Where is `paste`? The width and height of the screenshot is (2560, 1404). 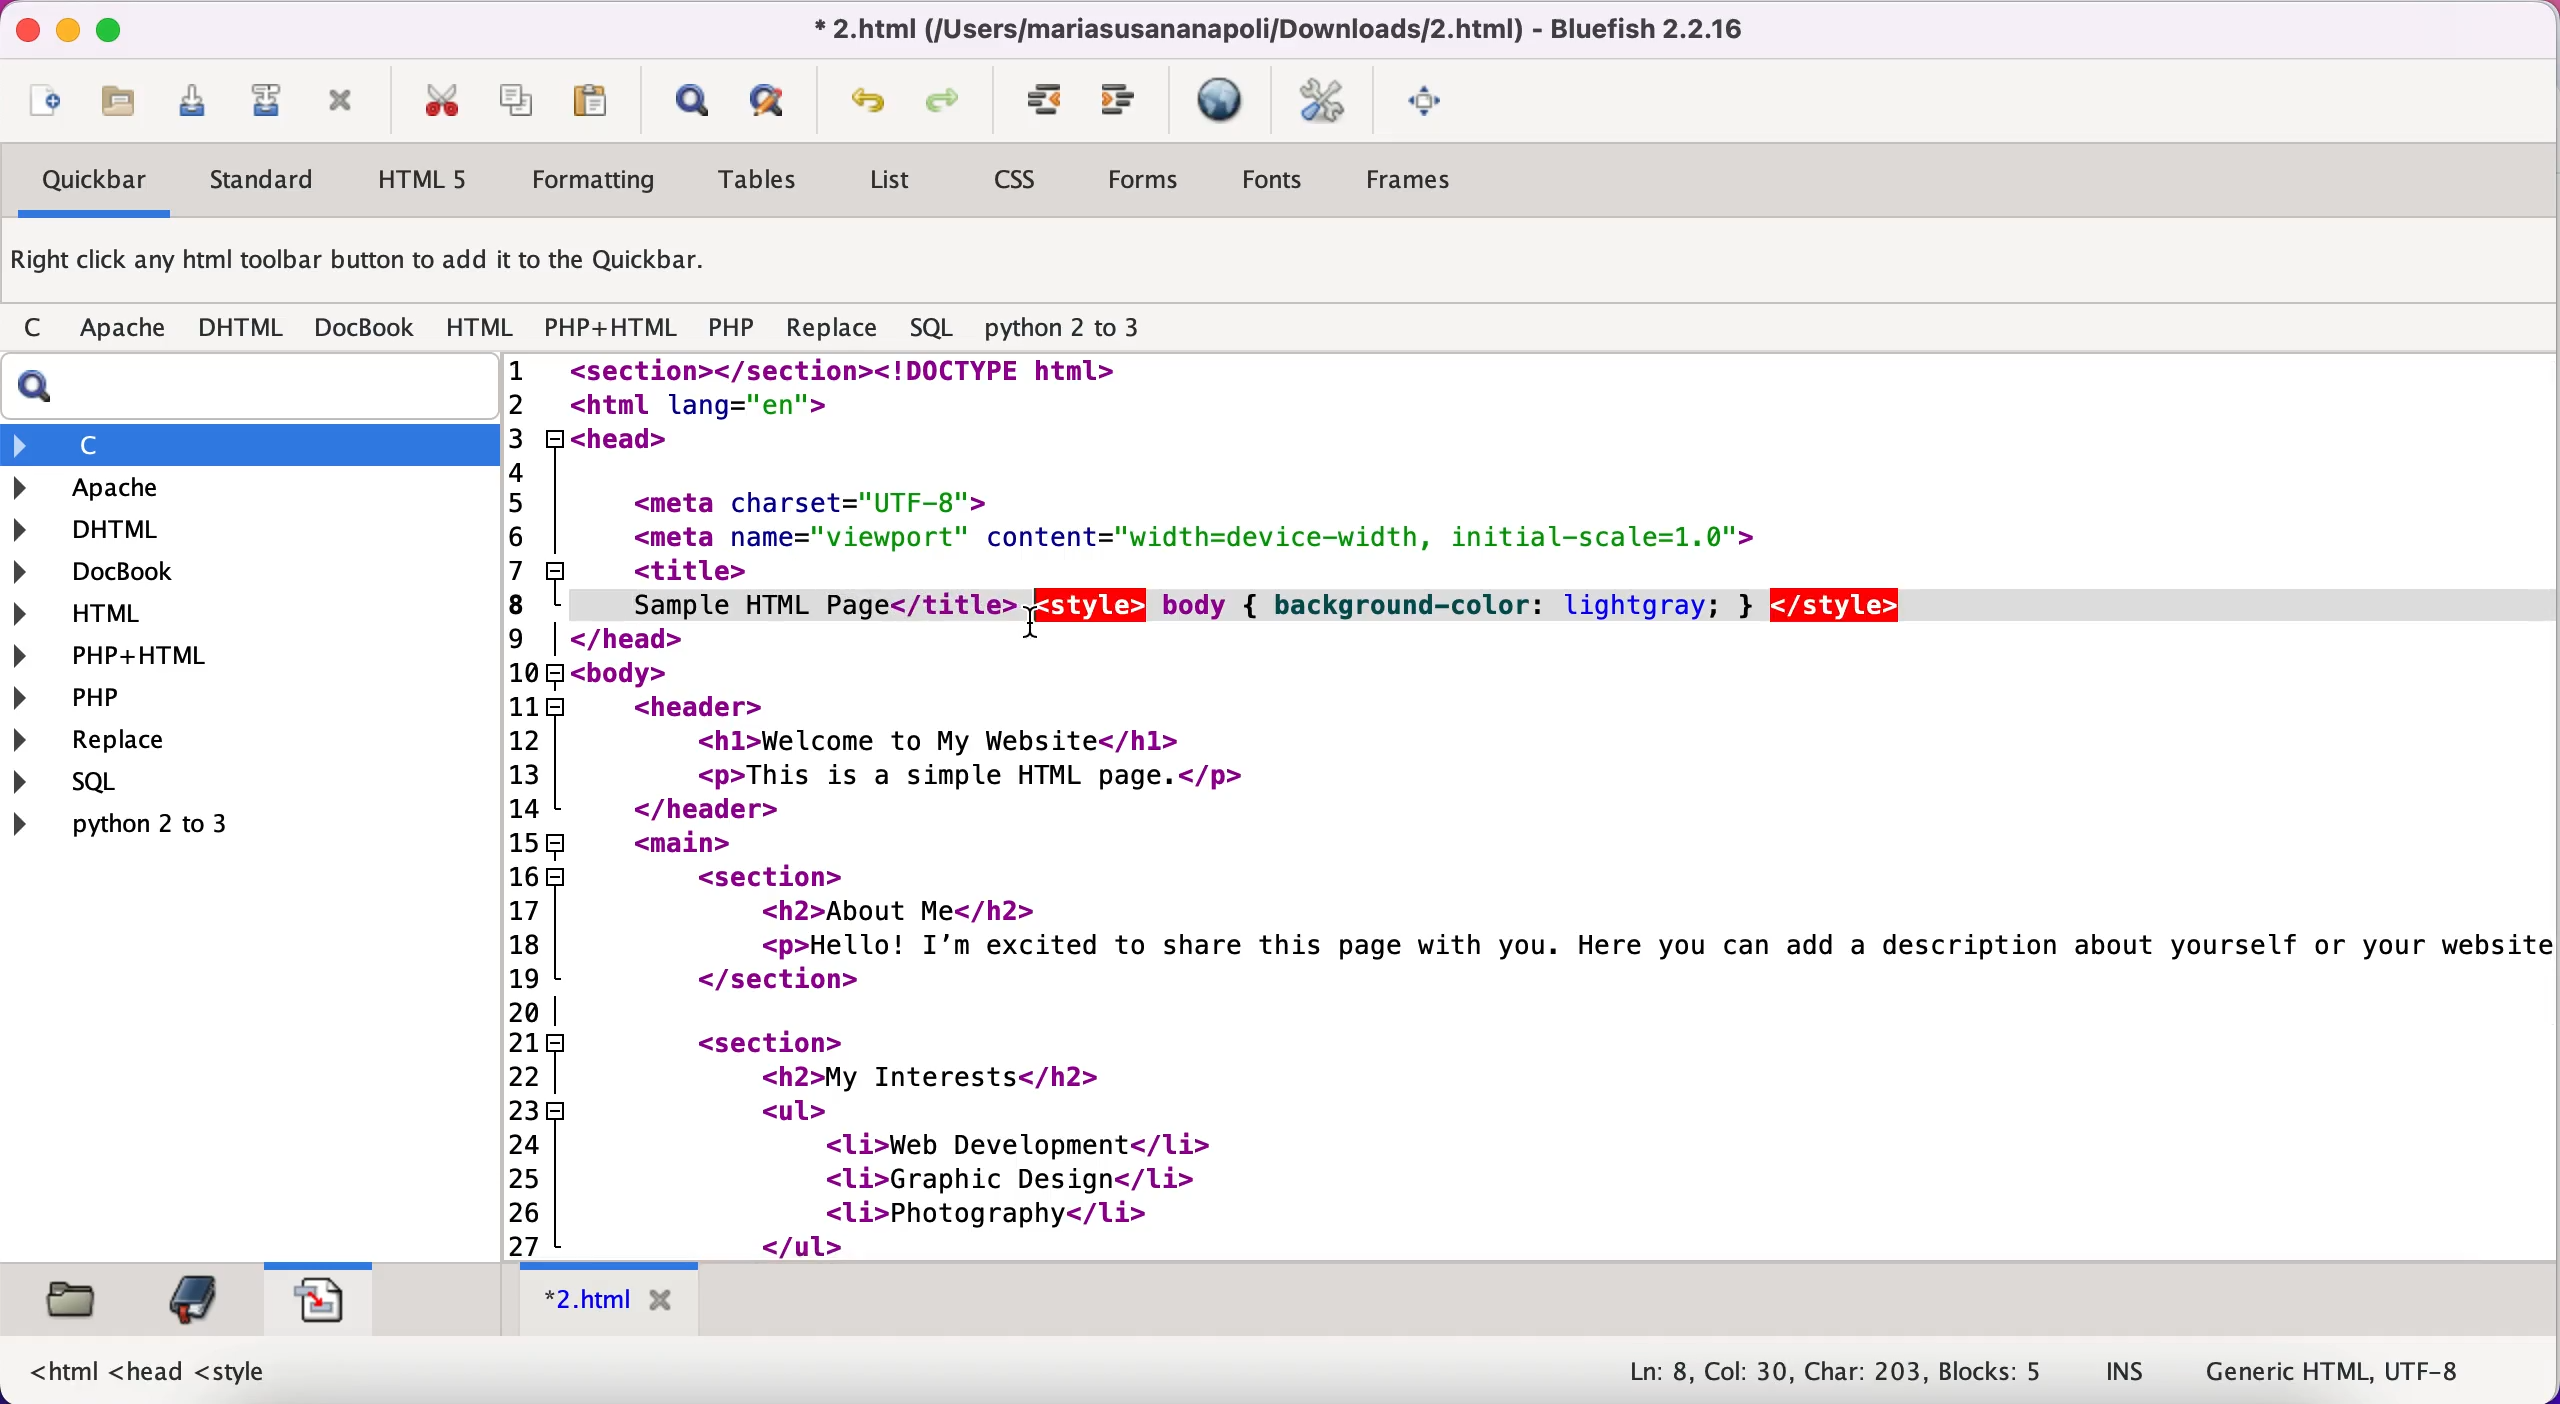
paste is located at coordinates (598, 100).